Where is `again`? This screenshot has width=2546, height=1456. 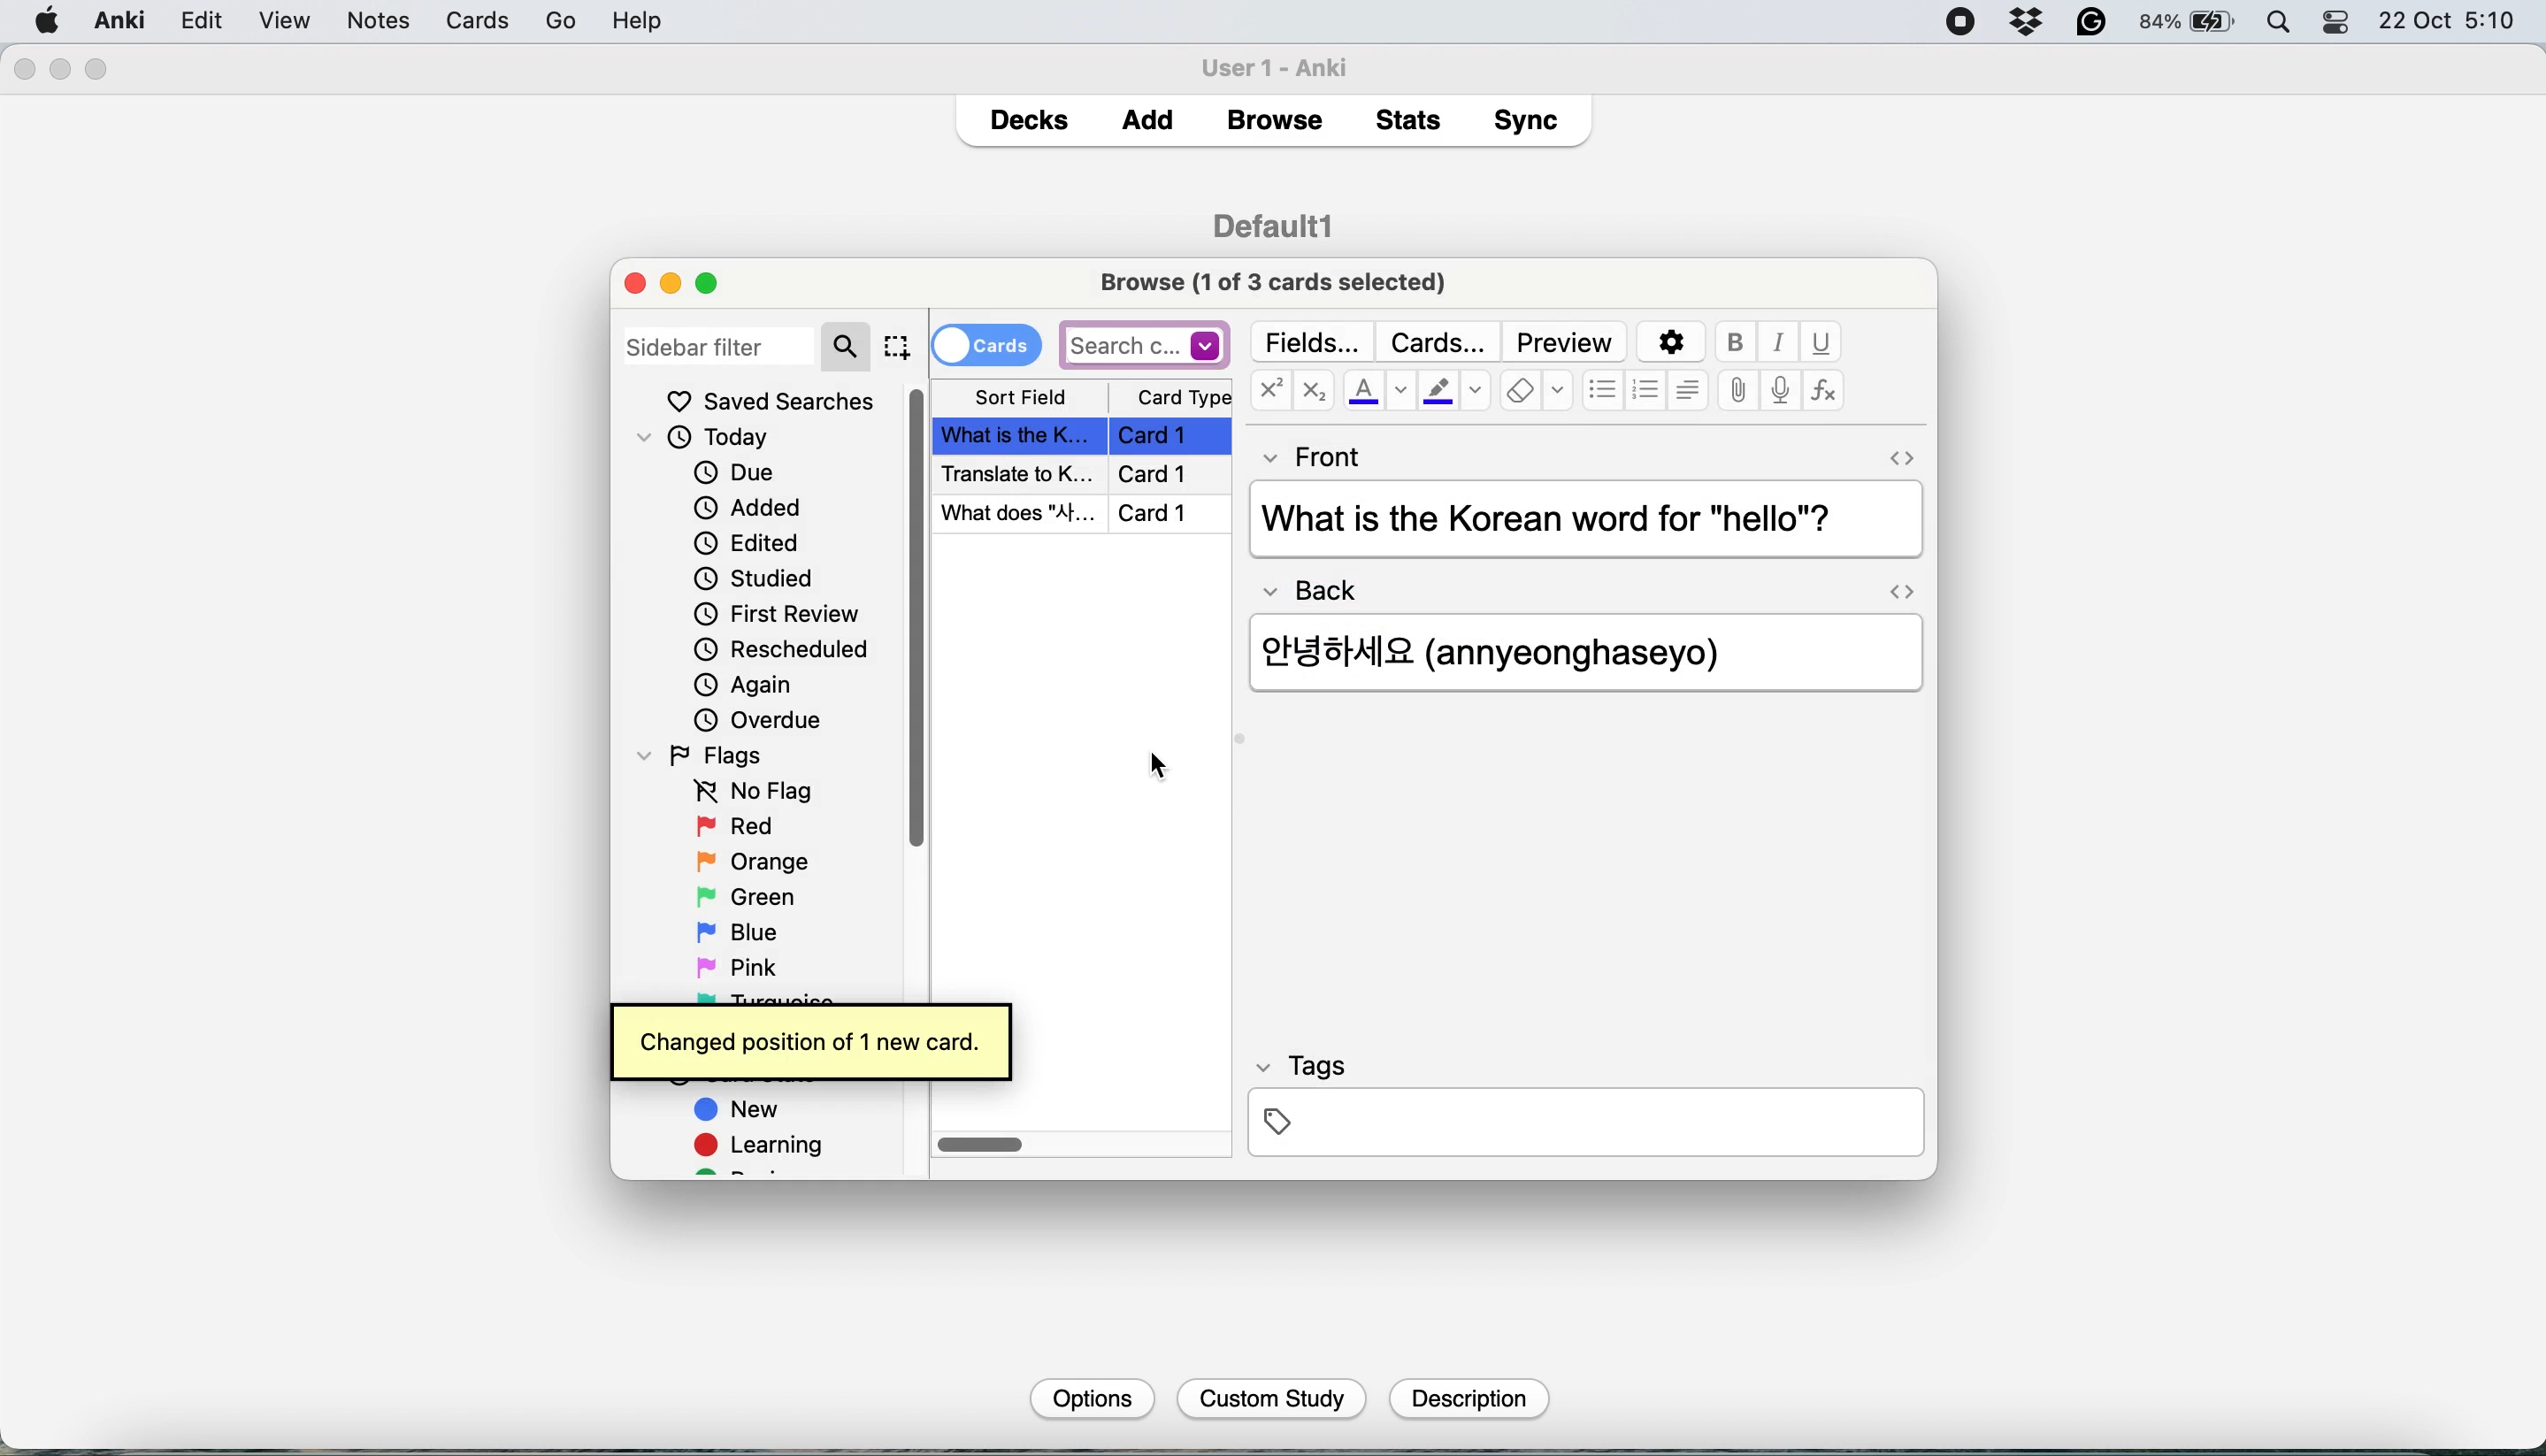
again is located at coordinates (744, 685).